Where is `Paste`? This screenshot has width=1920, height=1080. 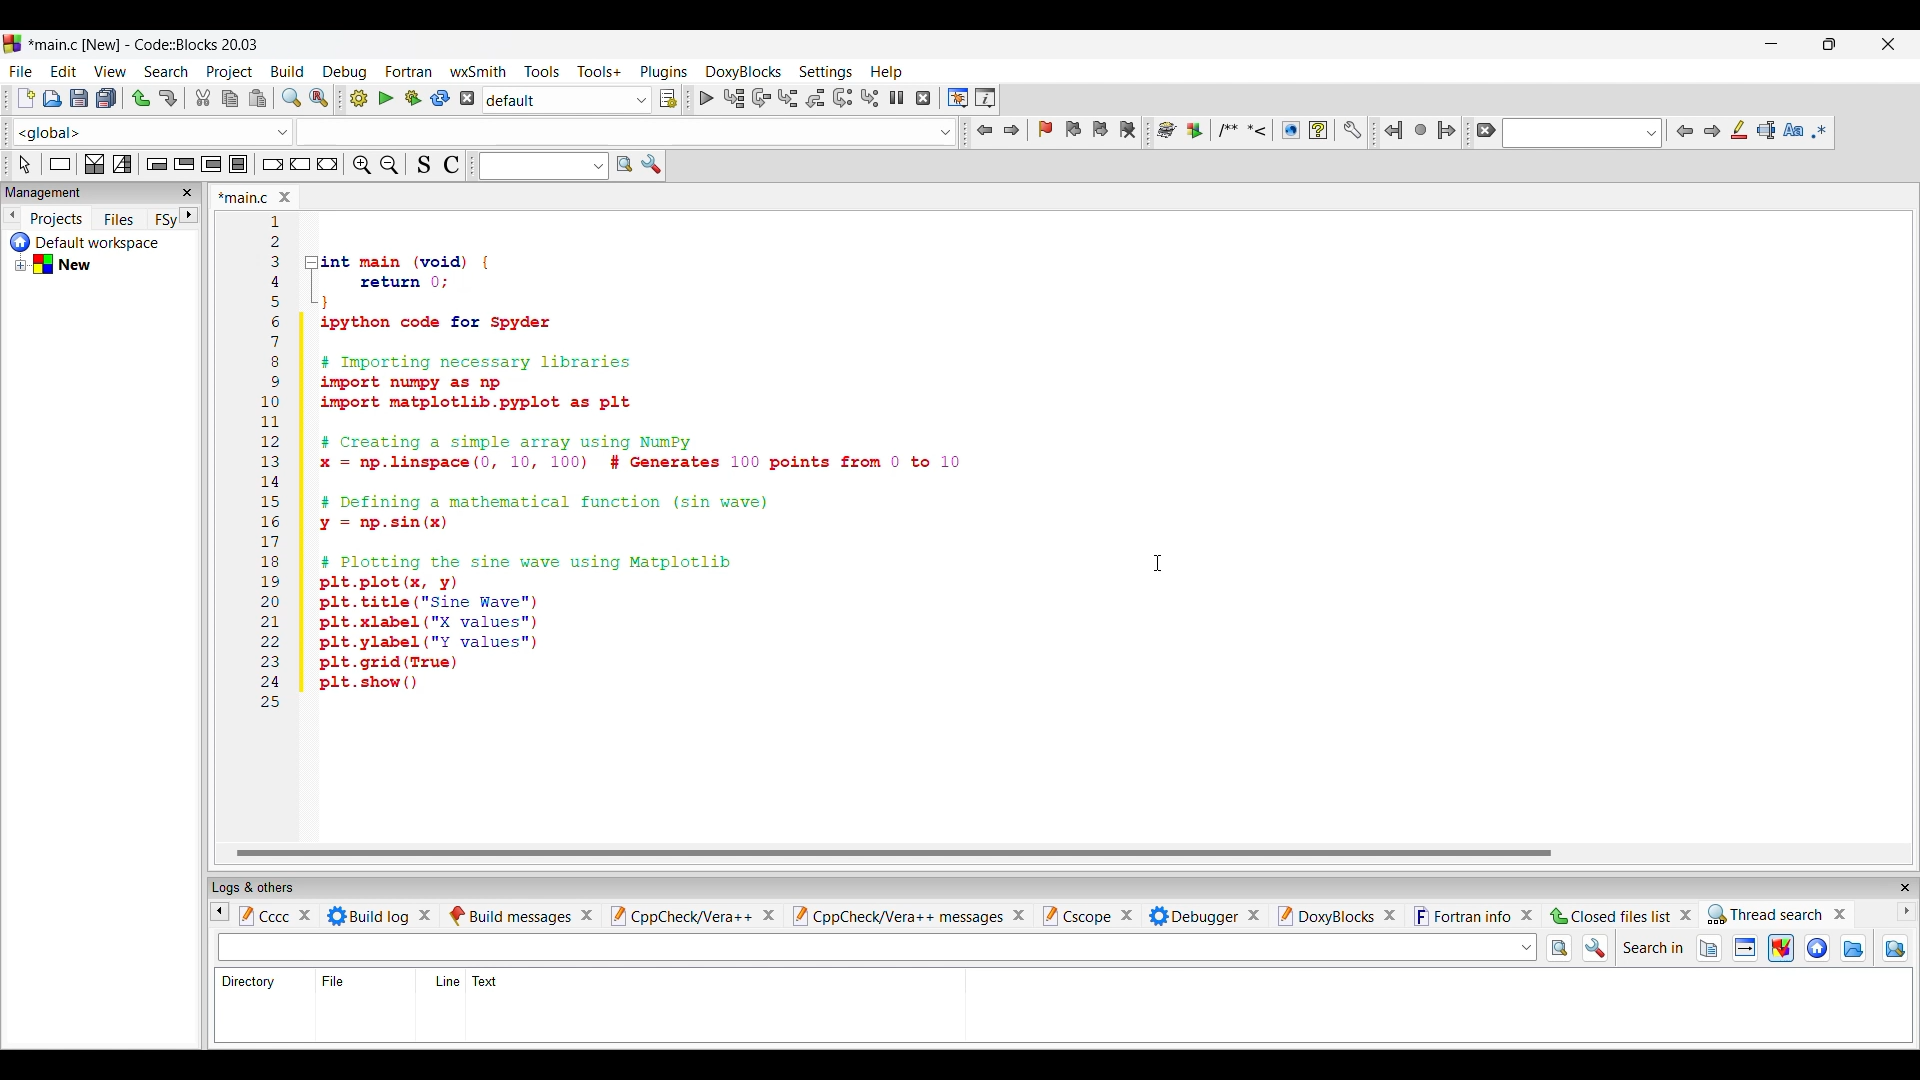 Paste is located at coordinates (258, 98).